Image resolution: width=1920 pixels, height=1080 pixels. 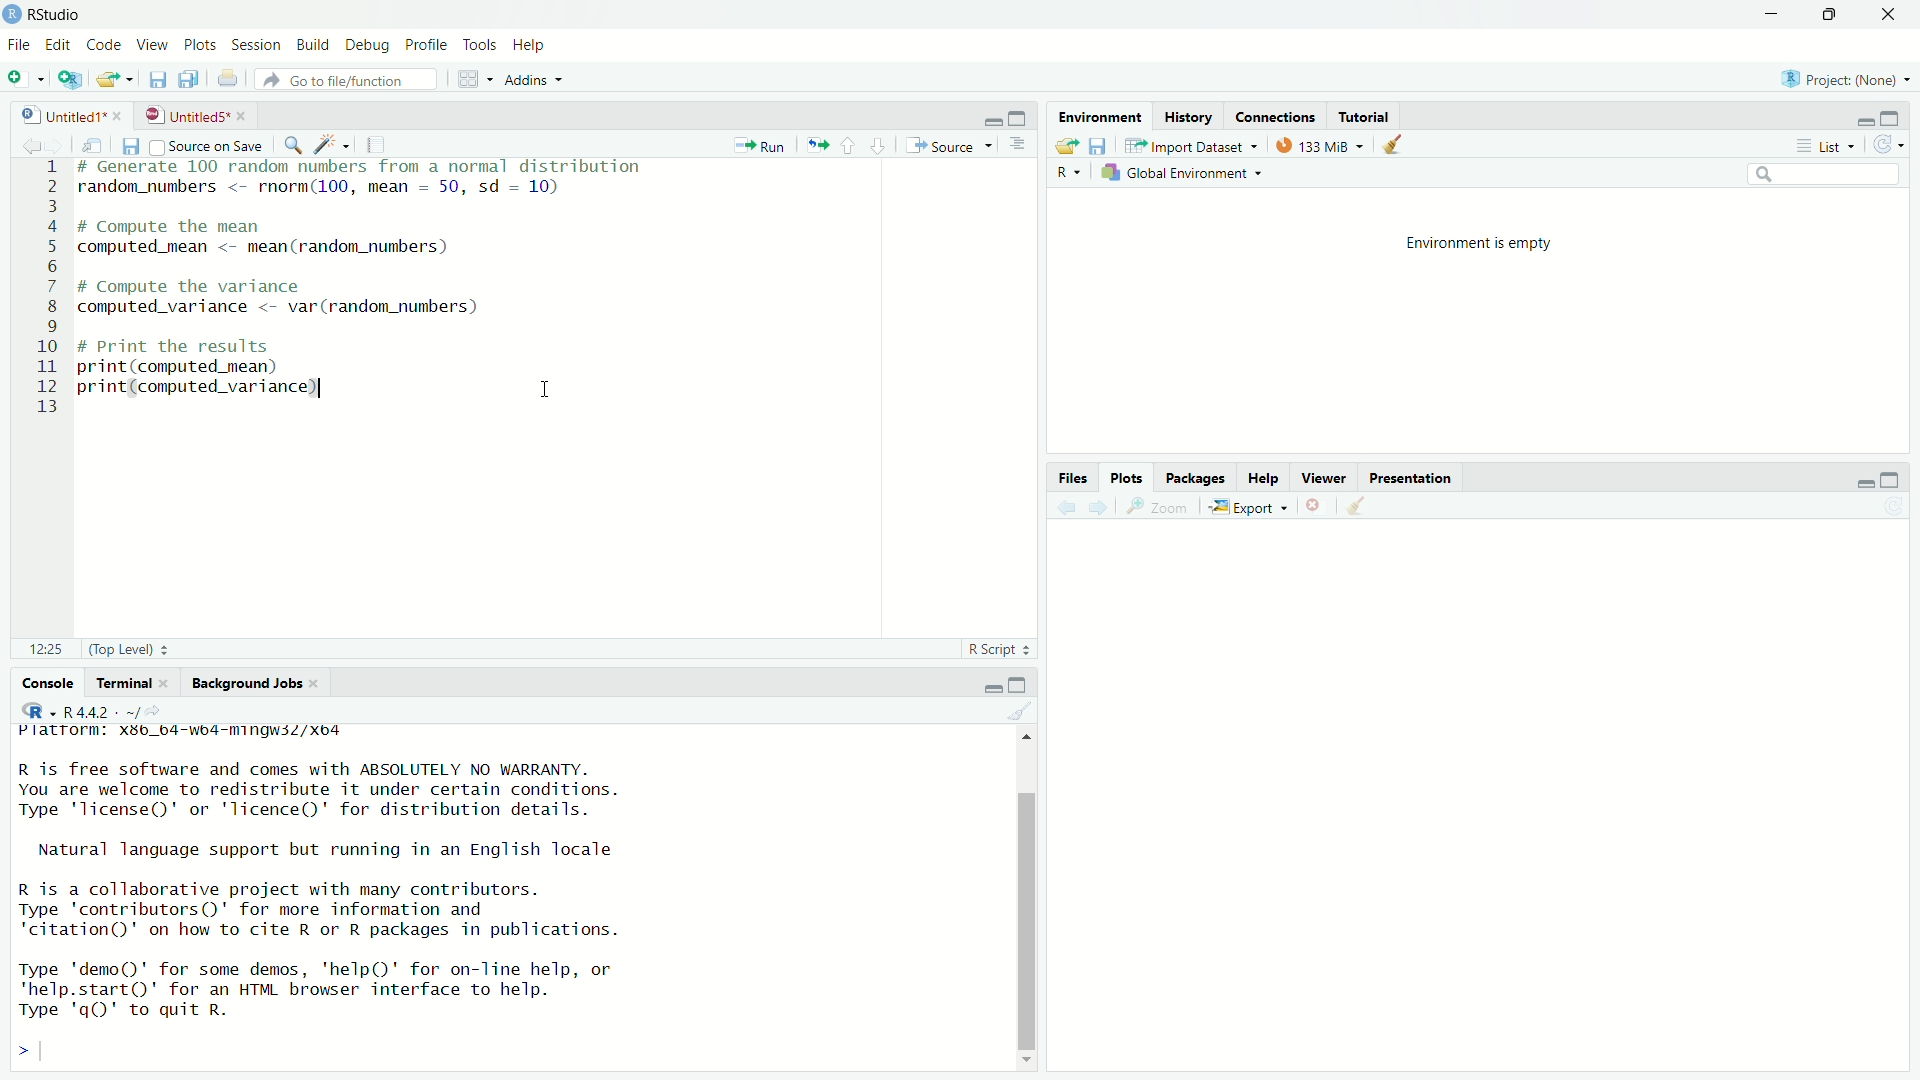 I want to click on cursor, so click(x=550, y=387).